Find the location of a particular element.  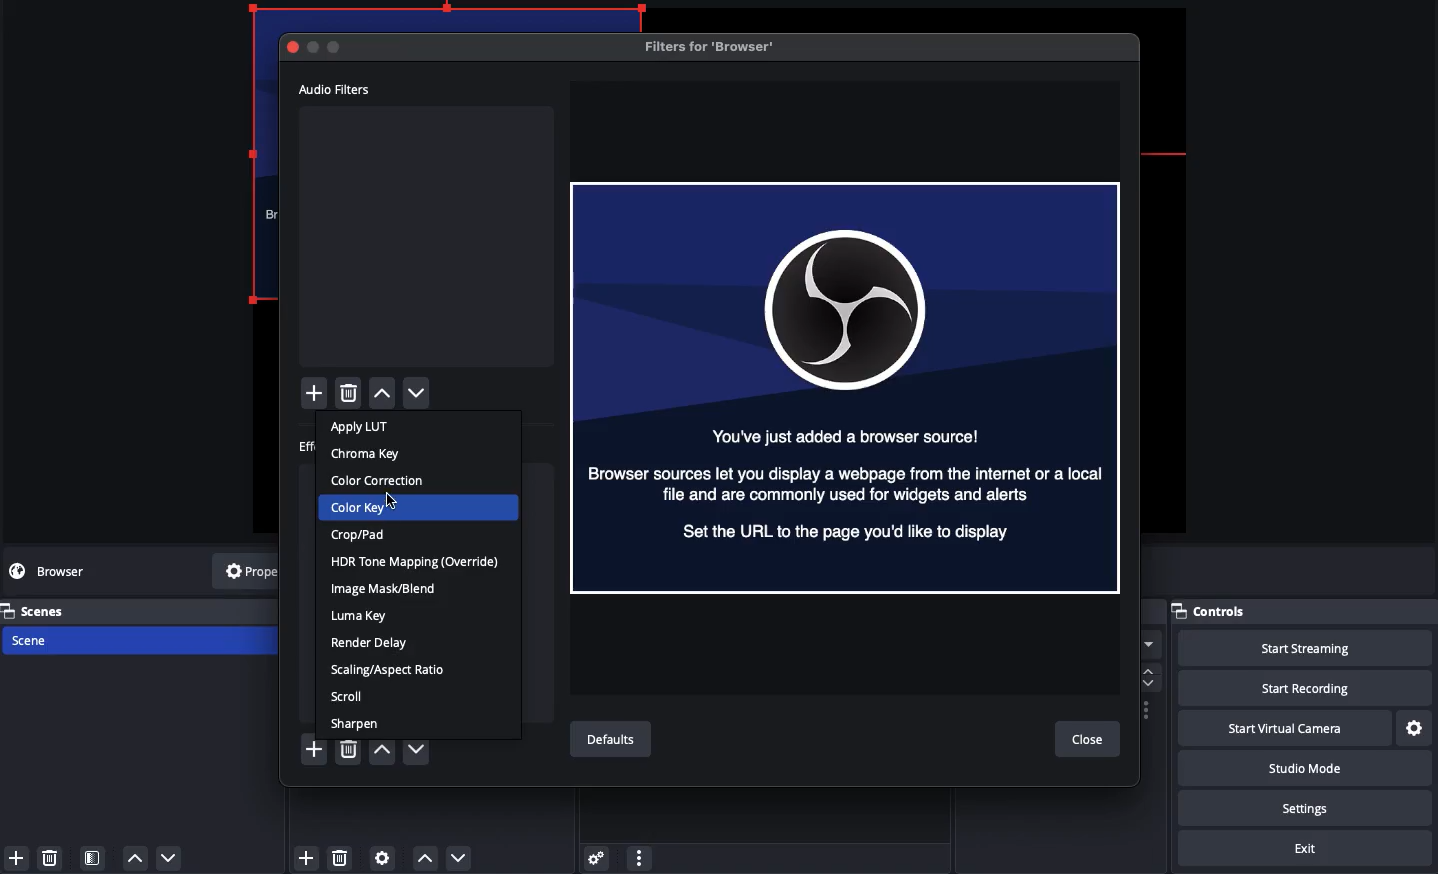

Button is located at coordinates (315, 48).